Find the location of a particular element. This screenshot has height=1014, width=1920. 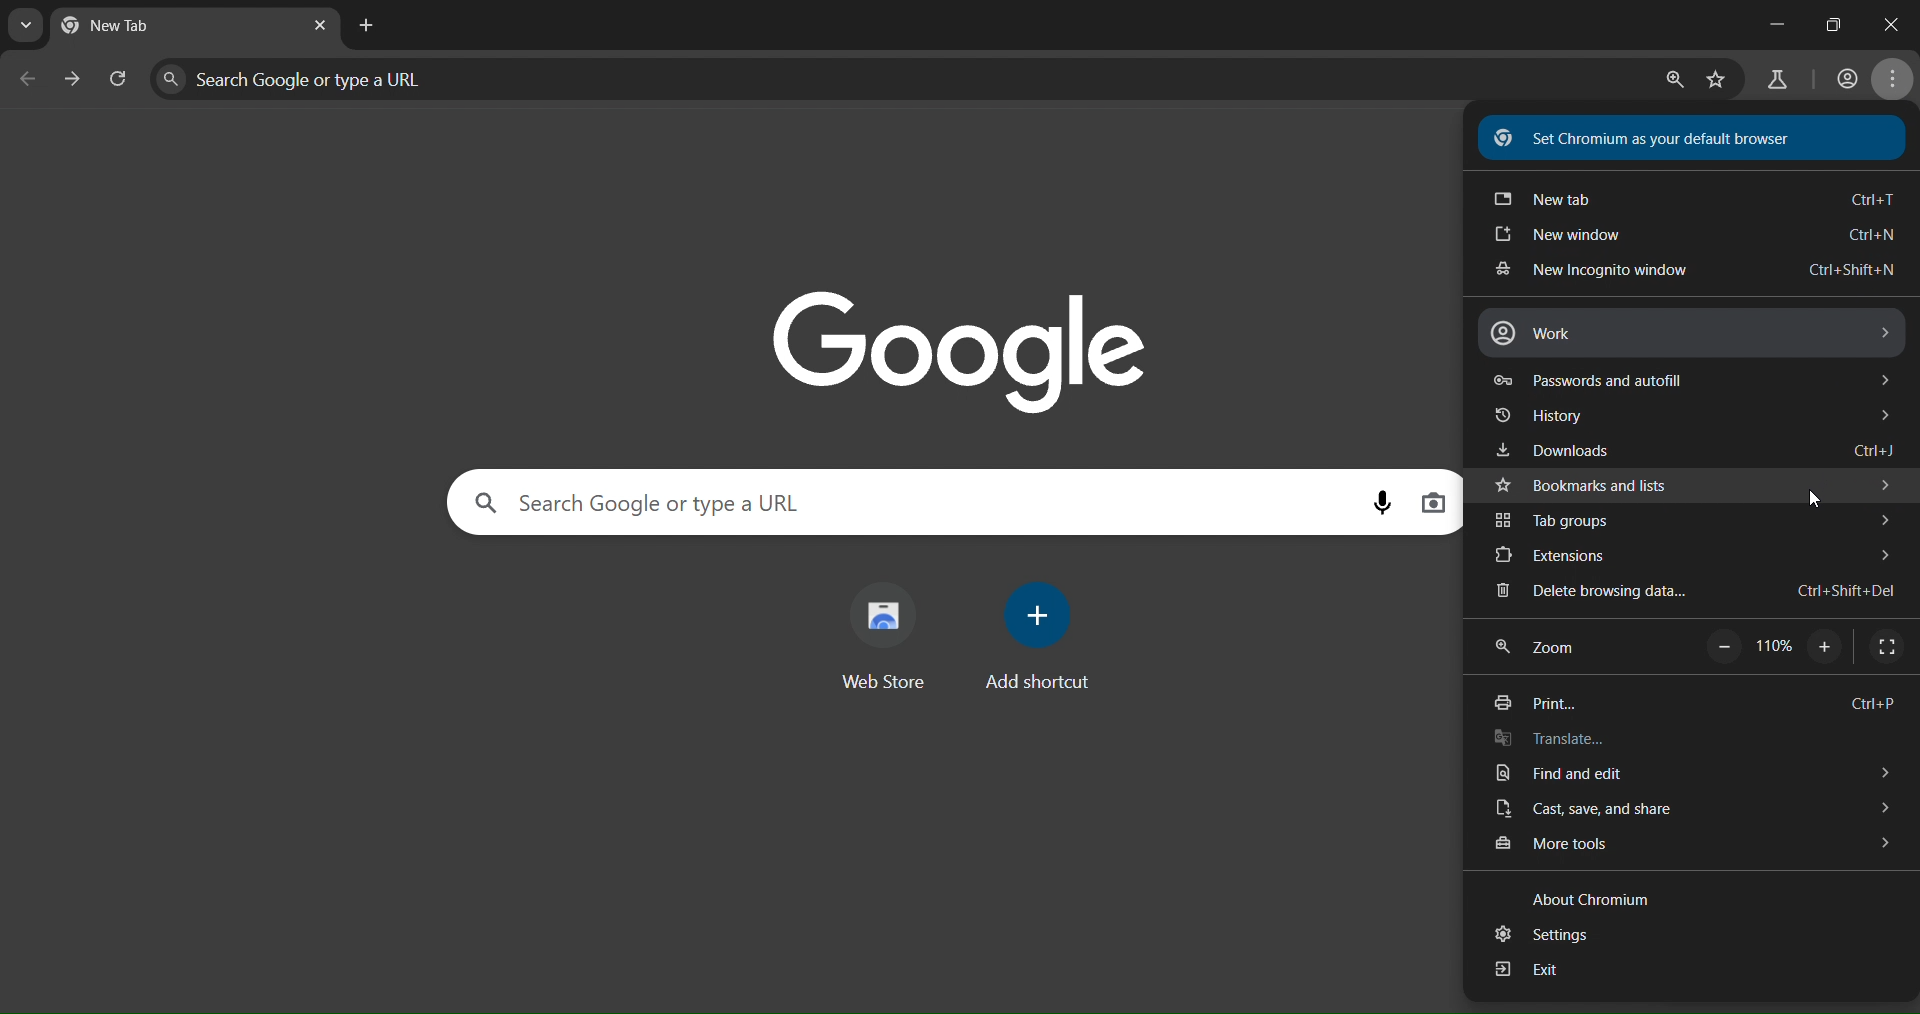

current page is located at coordinates (127, 27).